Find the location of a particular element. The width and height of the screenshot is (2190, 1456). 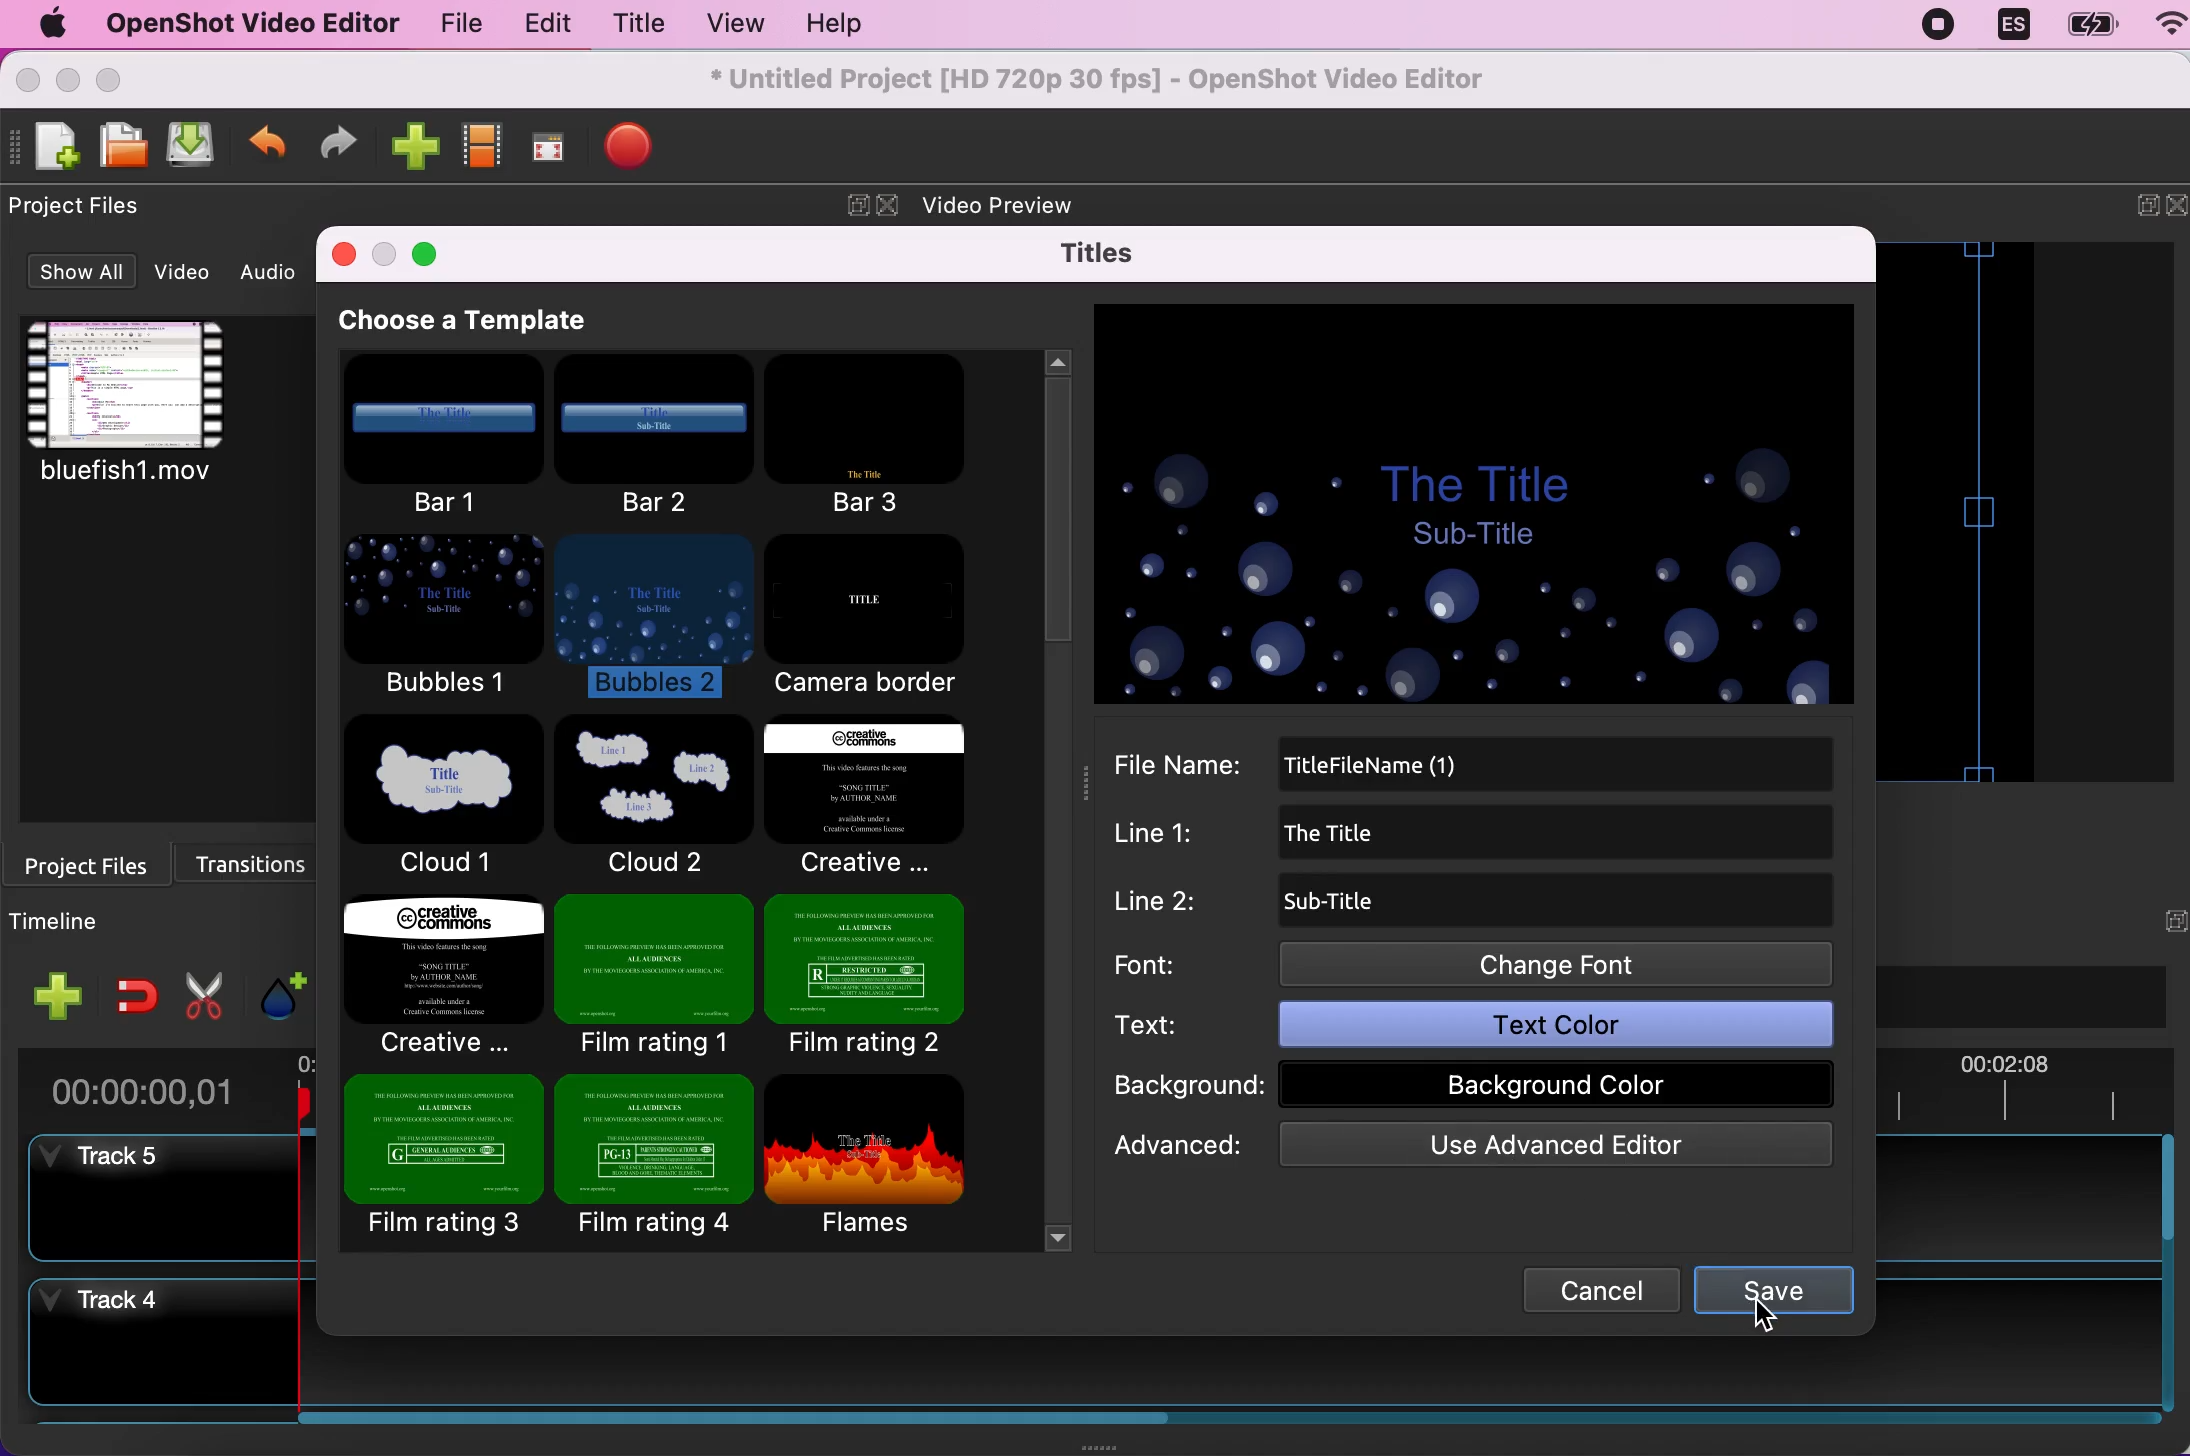

wifi is located at coordinates (2161, 27).